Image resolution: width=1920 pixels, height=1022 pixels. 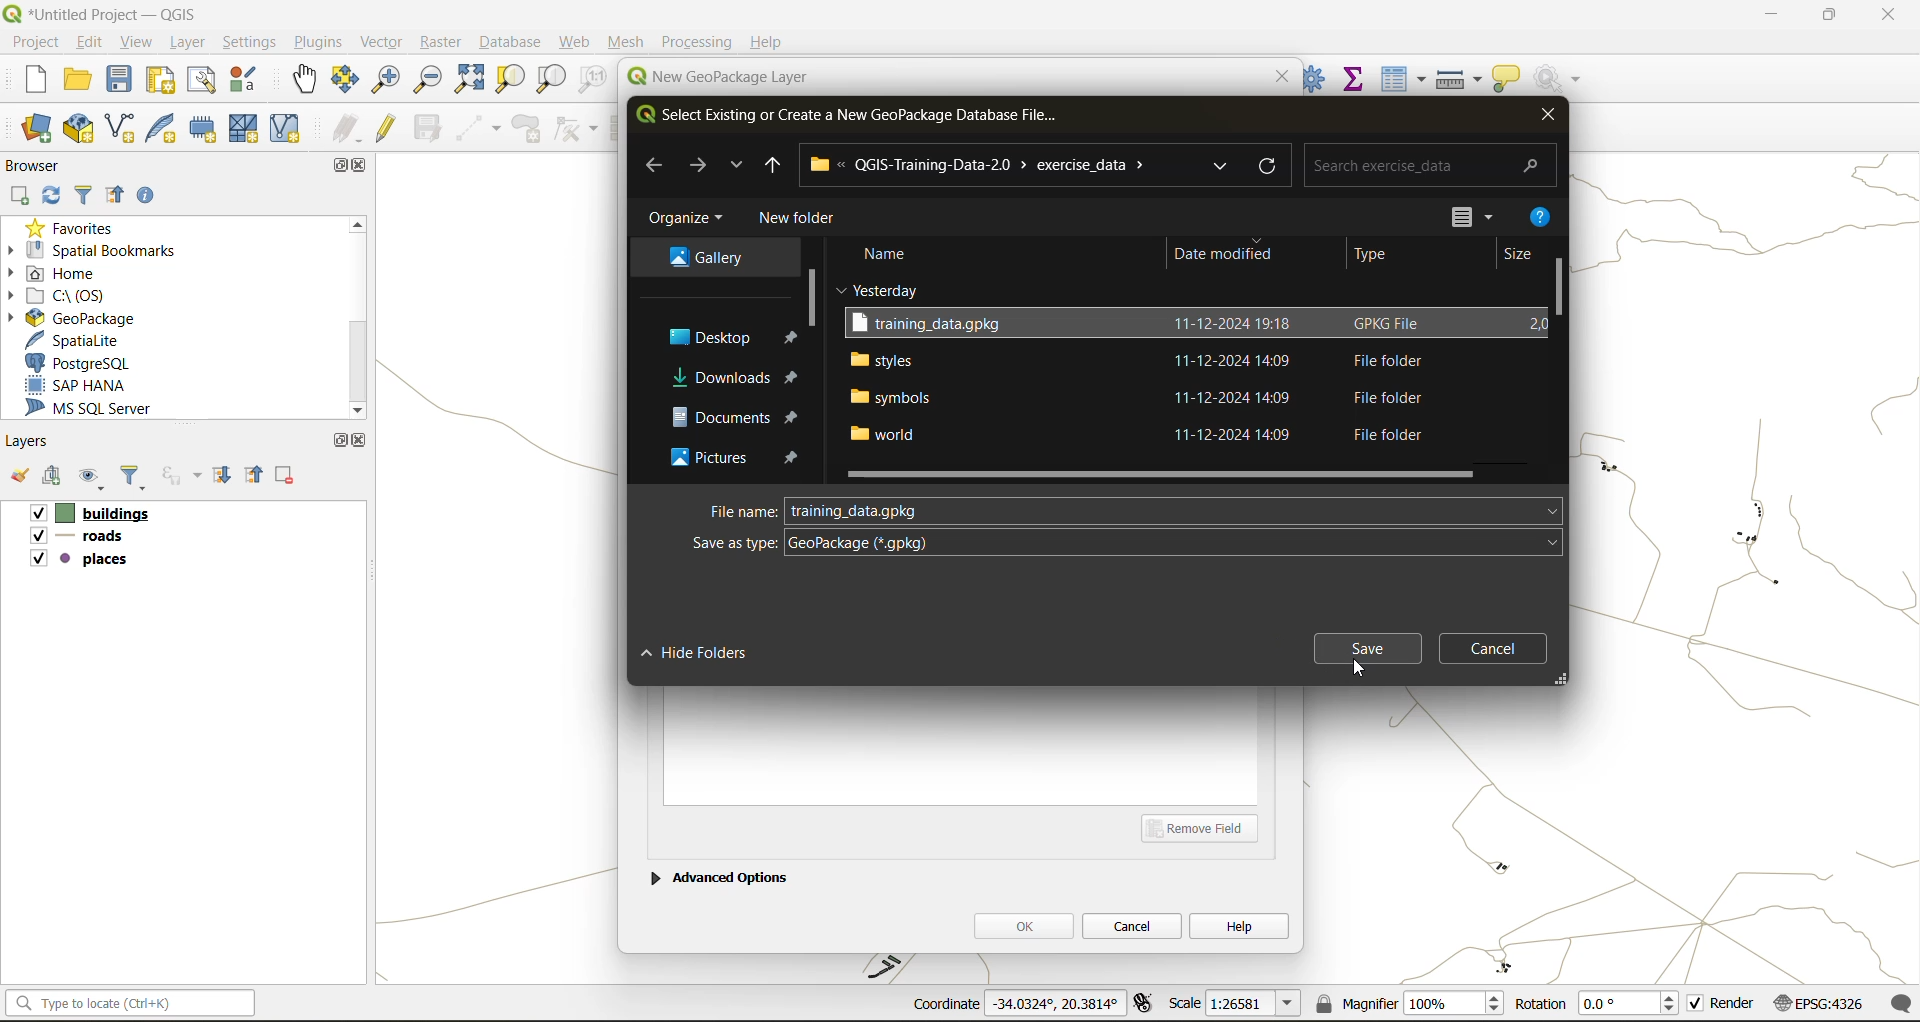 What do you see at coordinates (387, 128) in the screenshot?
I see `toggle edits` at bounding box center [387, 128].